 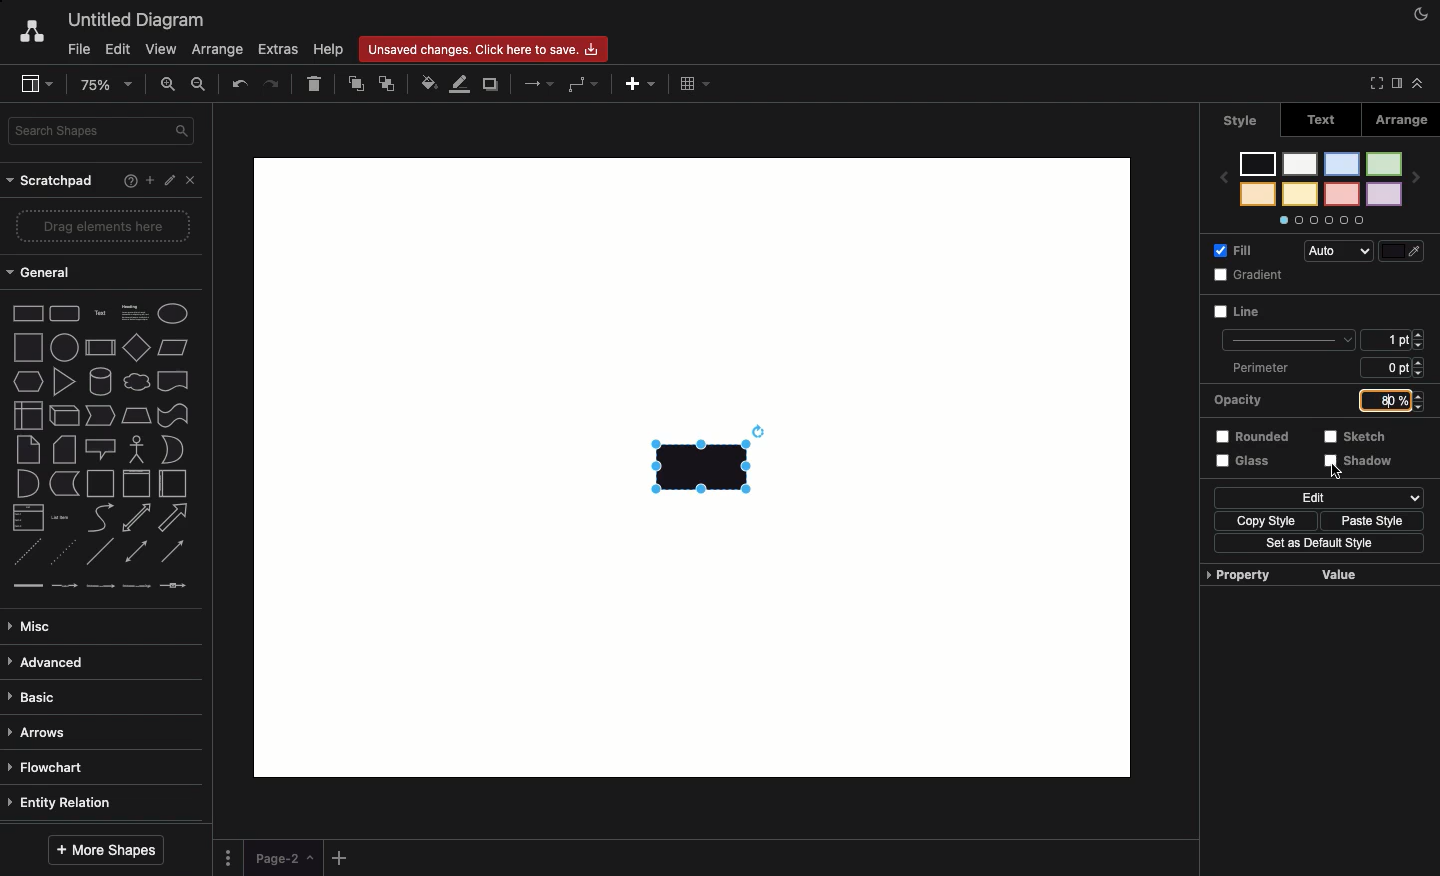 What do you see at coordinates (1236, 399) in the screenshot?
I see `Opacity` at bounding box center [1236, 399].